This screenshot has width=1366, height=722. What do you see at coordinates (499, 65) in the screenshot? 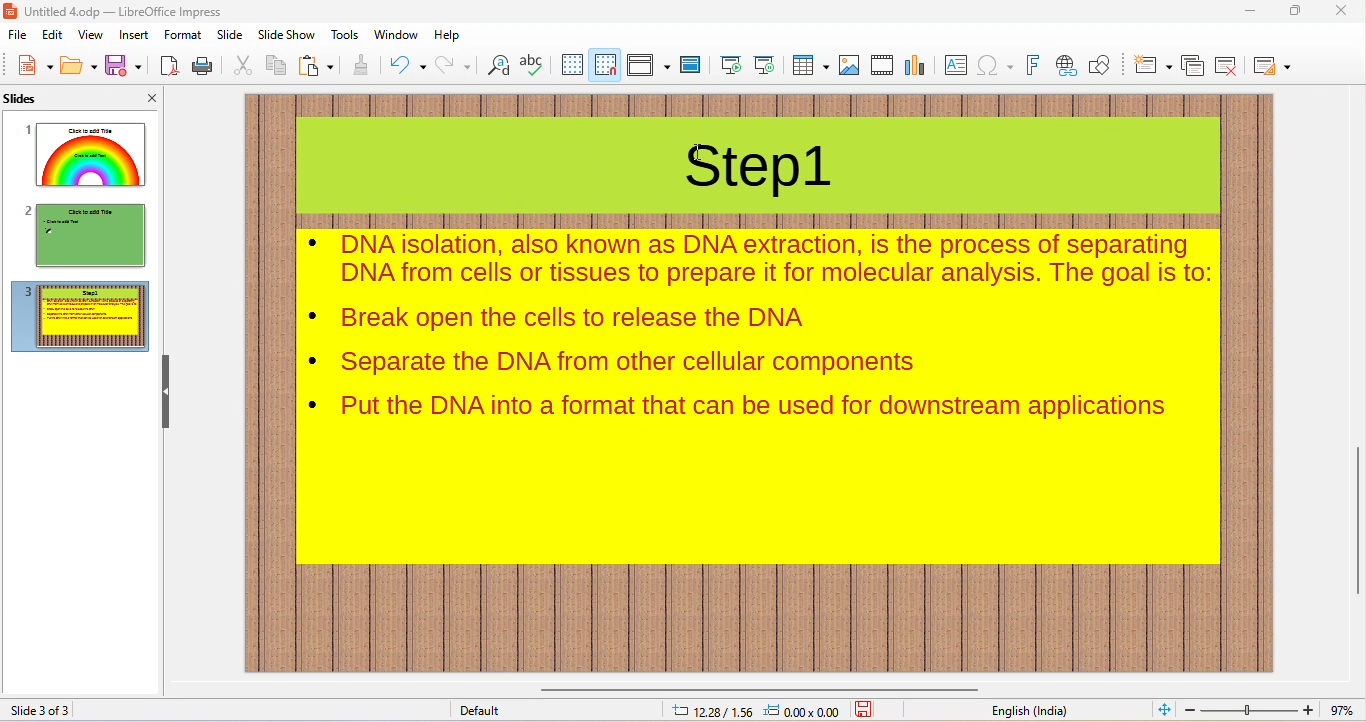
I see `find and replace` at bounding box center [499, 65].